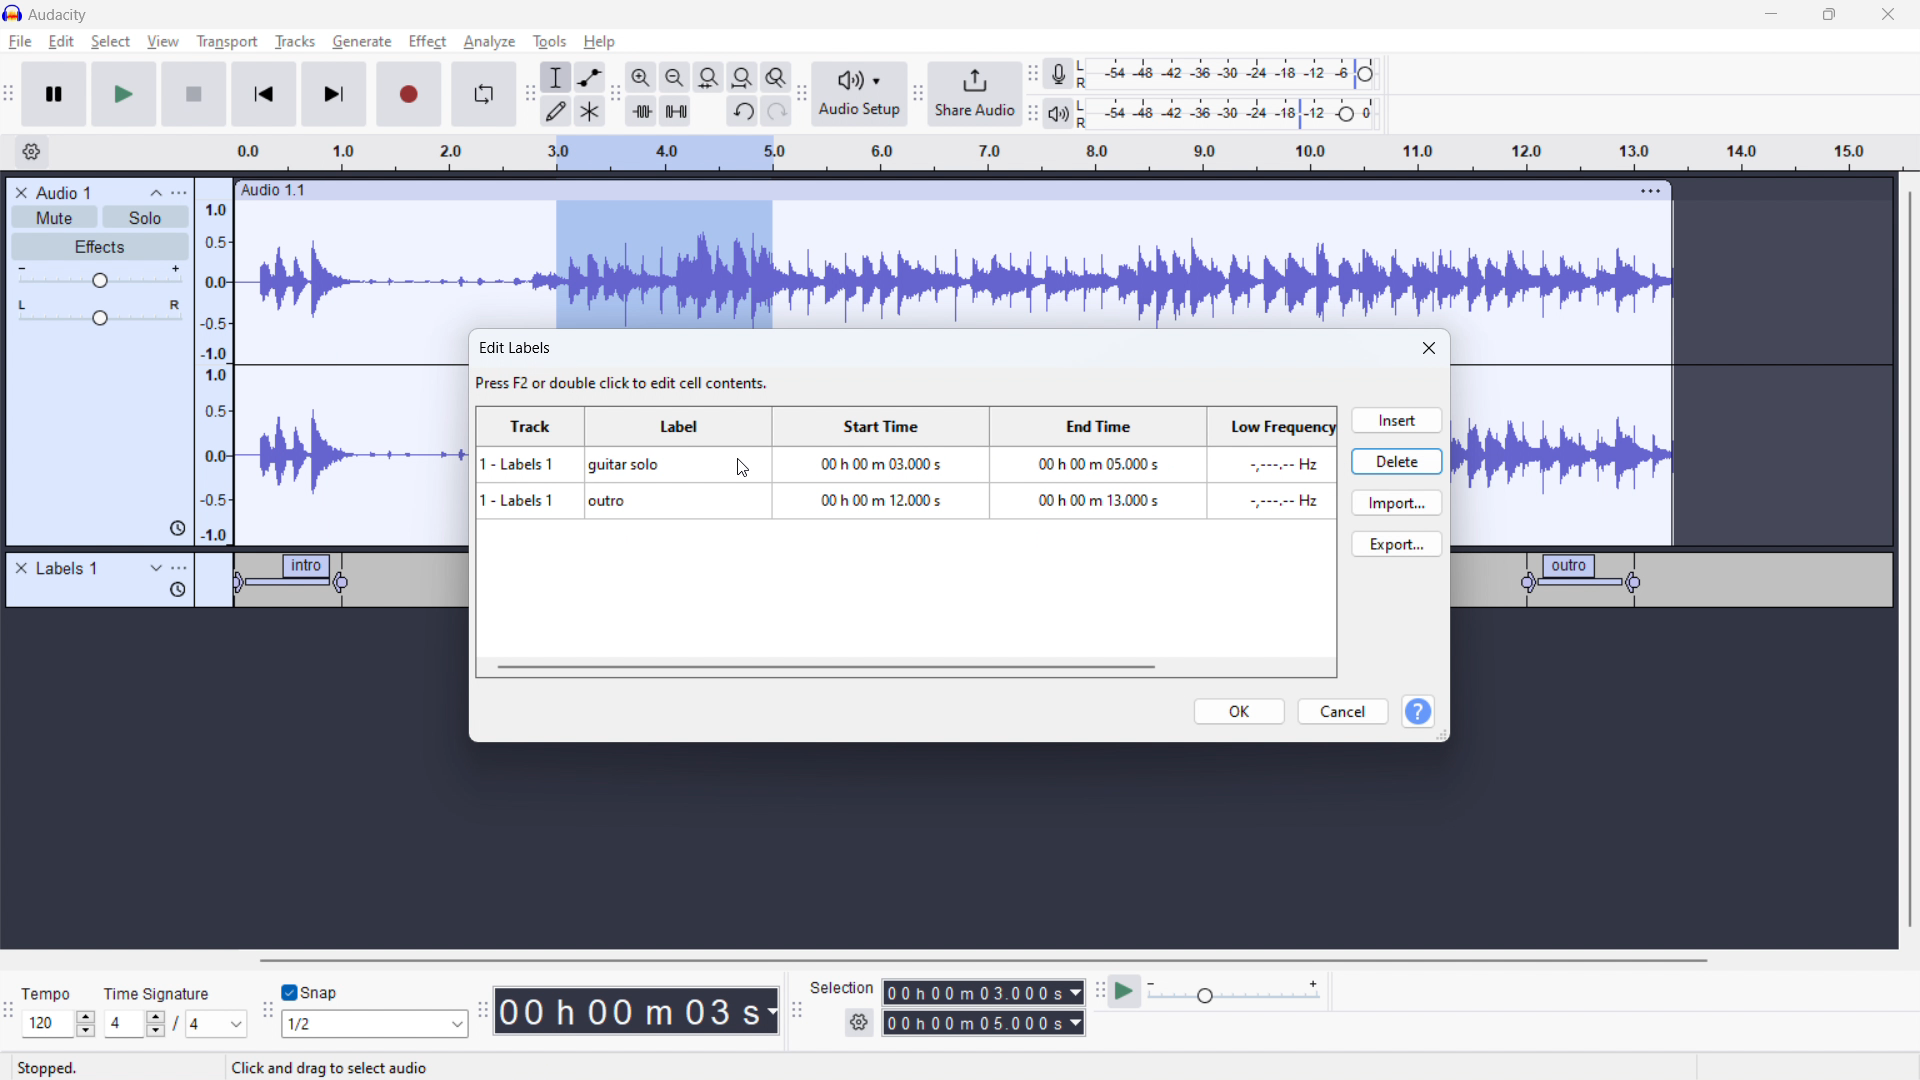 Image resolution: width=1920 pixels, height=1080 pixels. What do you see at coordinates (794, 1011) in the screenshot?
I see `selection toolbar` at bounding box center [794, 1011].